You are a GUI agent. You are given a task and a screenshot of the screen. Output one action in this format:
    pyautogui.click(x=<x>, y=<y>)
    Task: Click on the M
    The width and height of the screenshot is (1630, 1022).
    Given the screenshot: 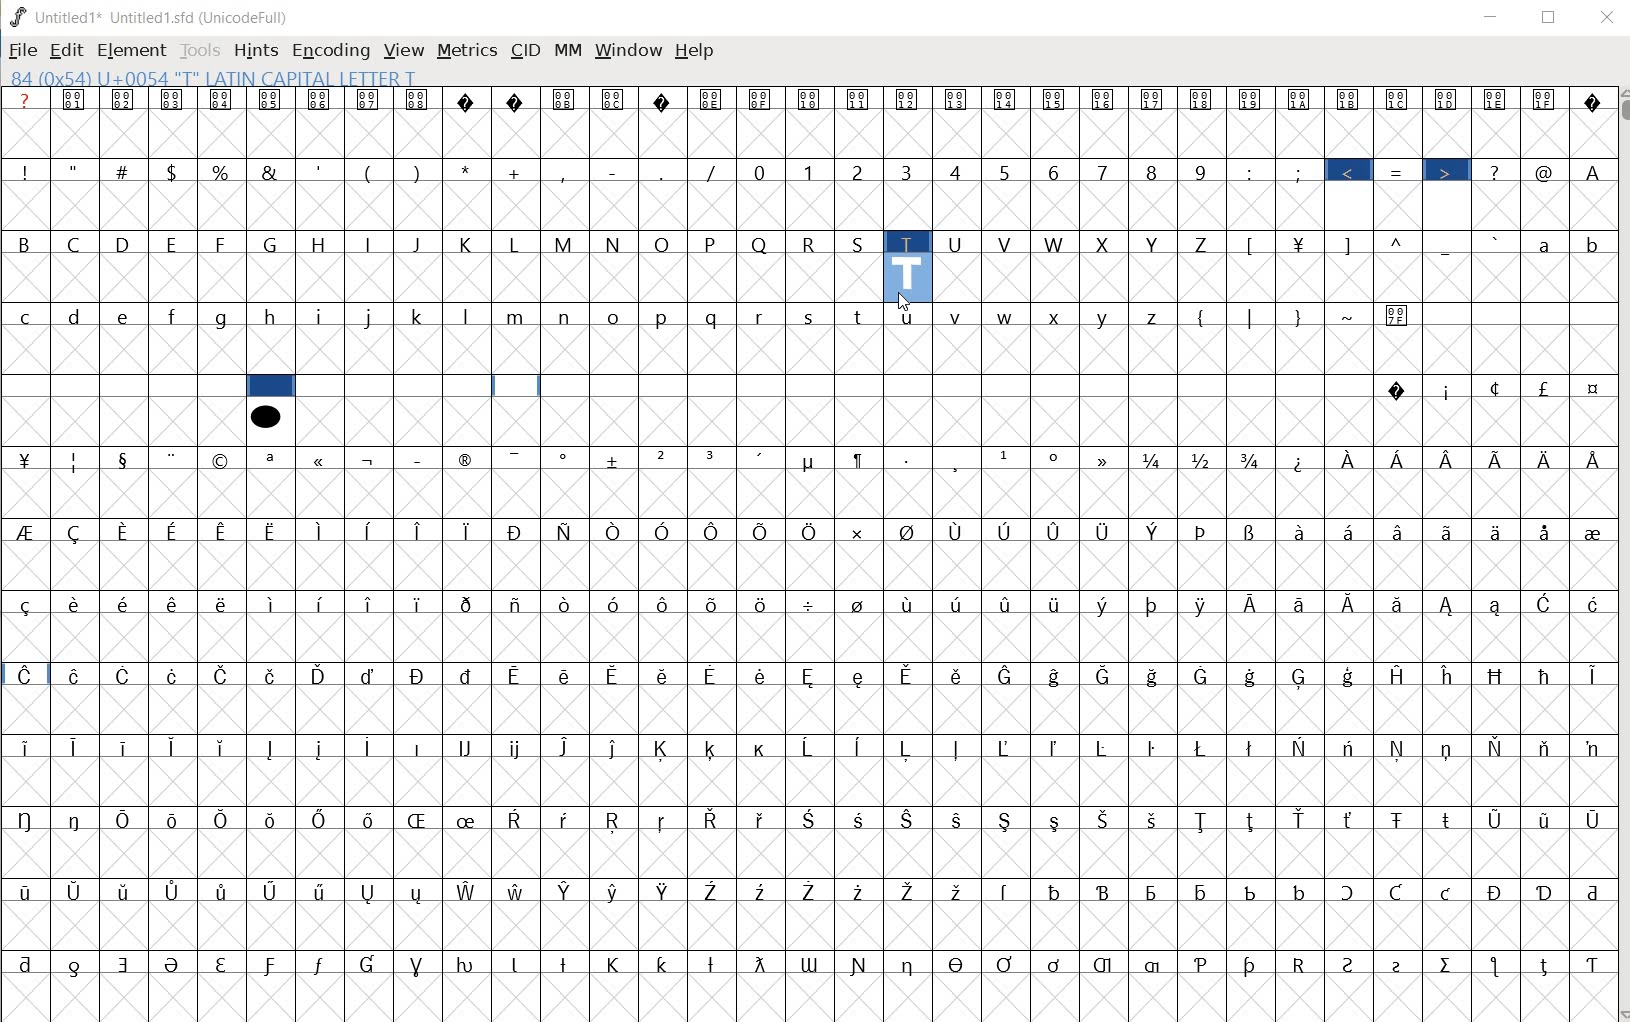 What is the action you would take?
    pyautogui.click(x=566, y=245)
    